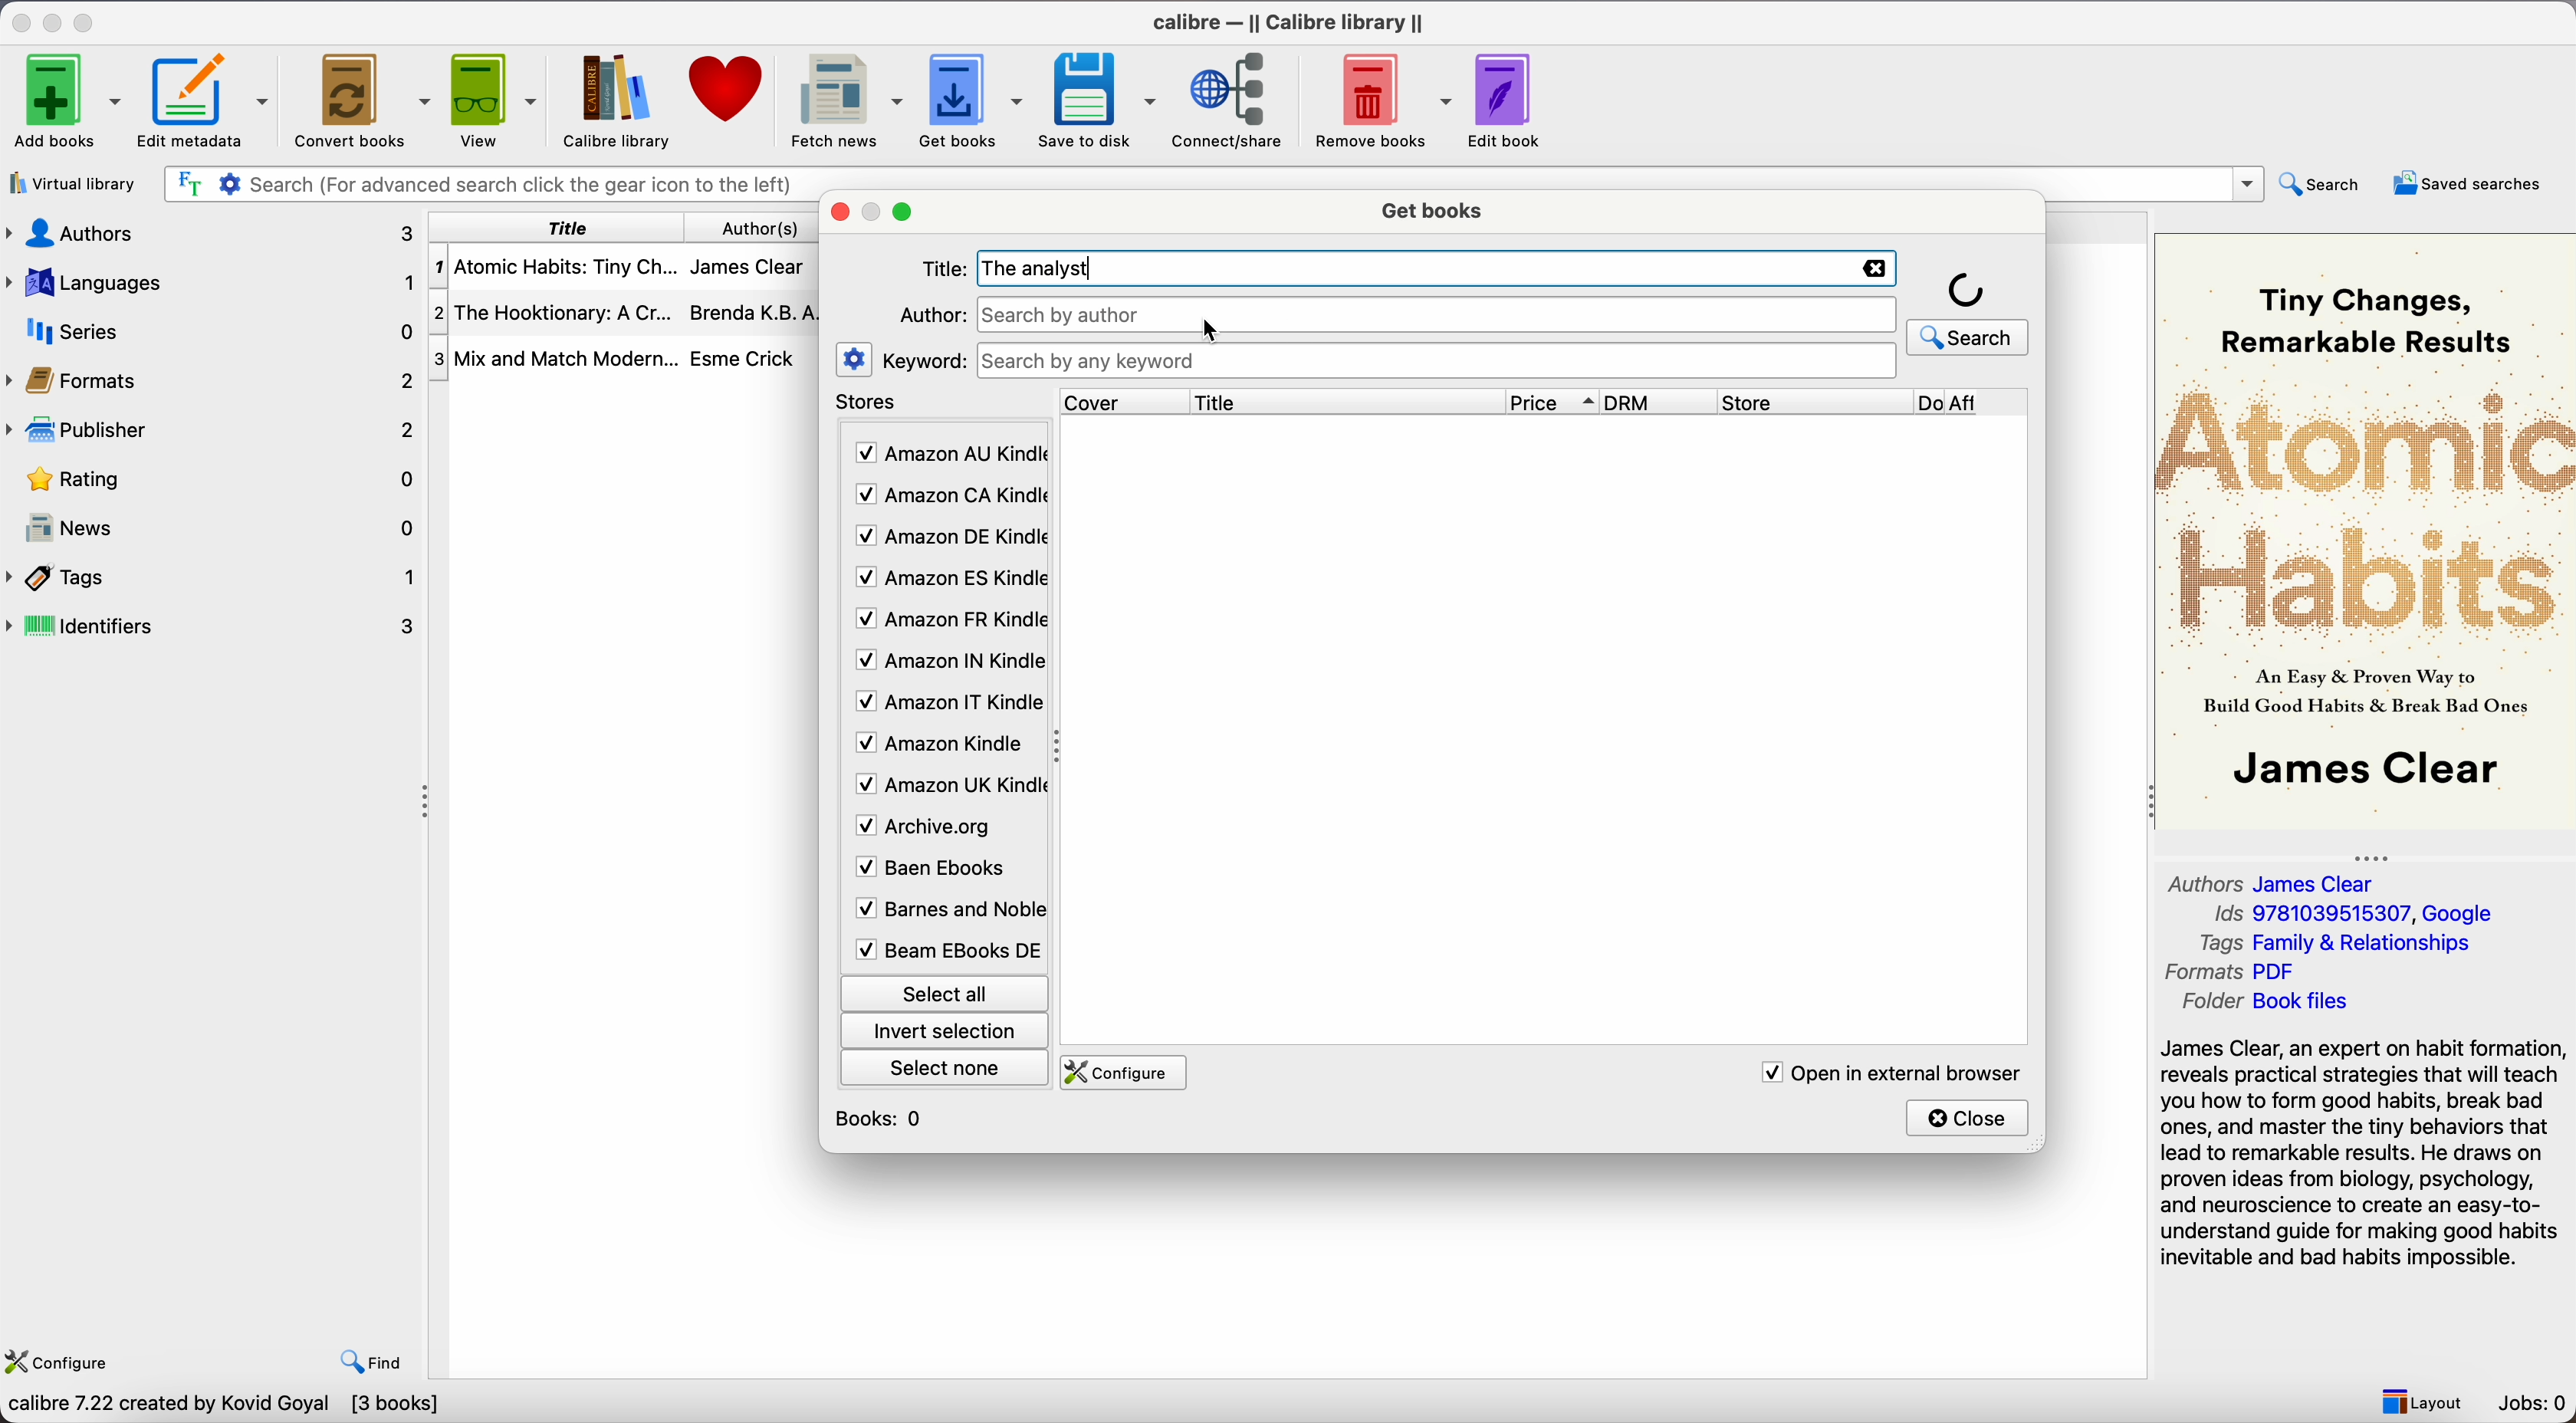 This screenshot has width=2576, height=1423. I want to click on Tags Family & Relationships, so click(2334, 944).